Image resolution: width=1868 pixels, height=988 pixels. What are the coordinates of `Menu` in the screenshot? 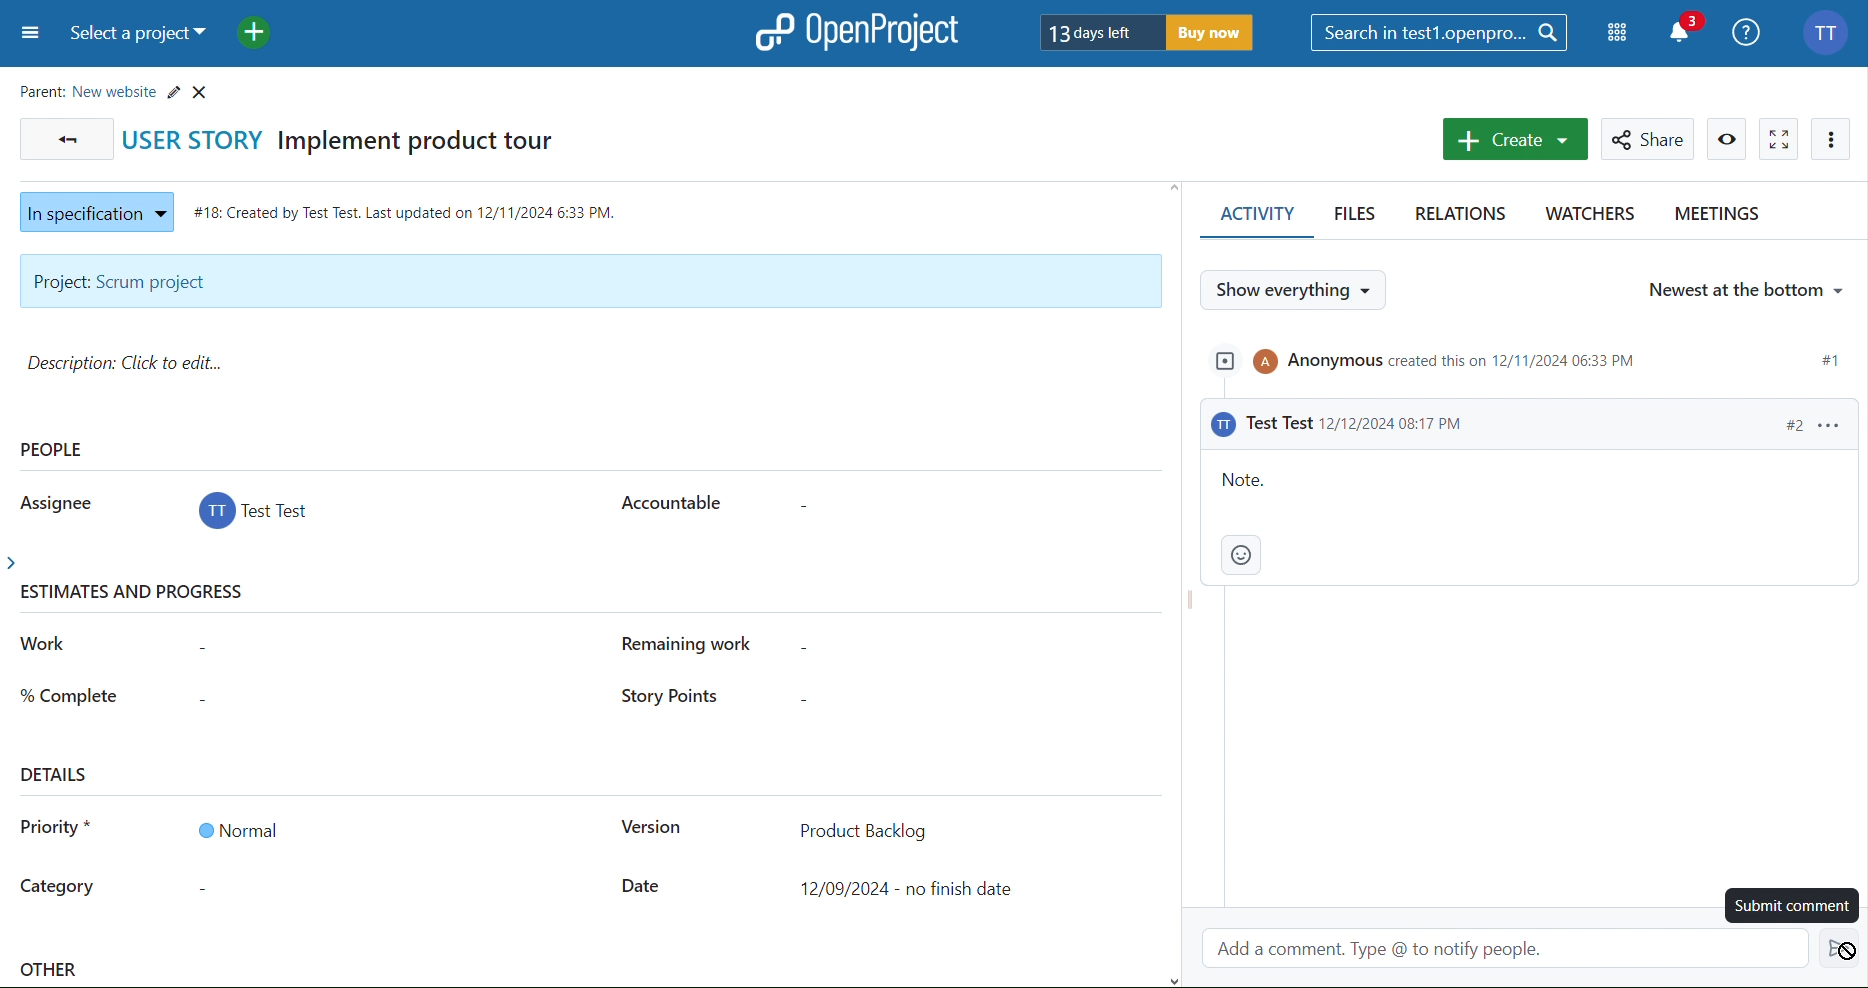 It's located at (27, 35).